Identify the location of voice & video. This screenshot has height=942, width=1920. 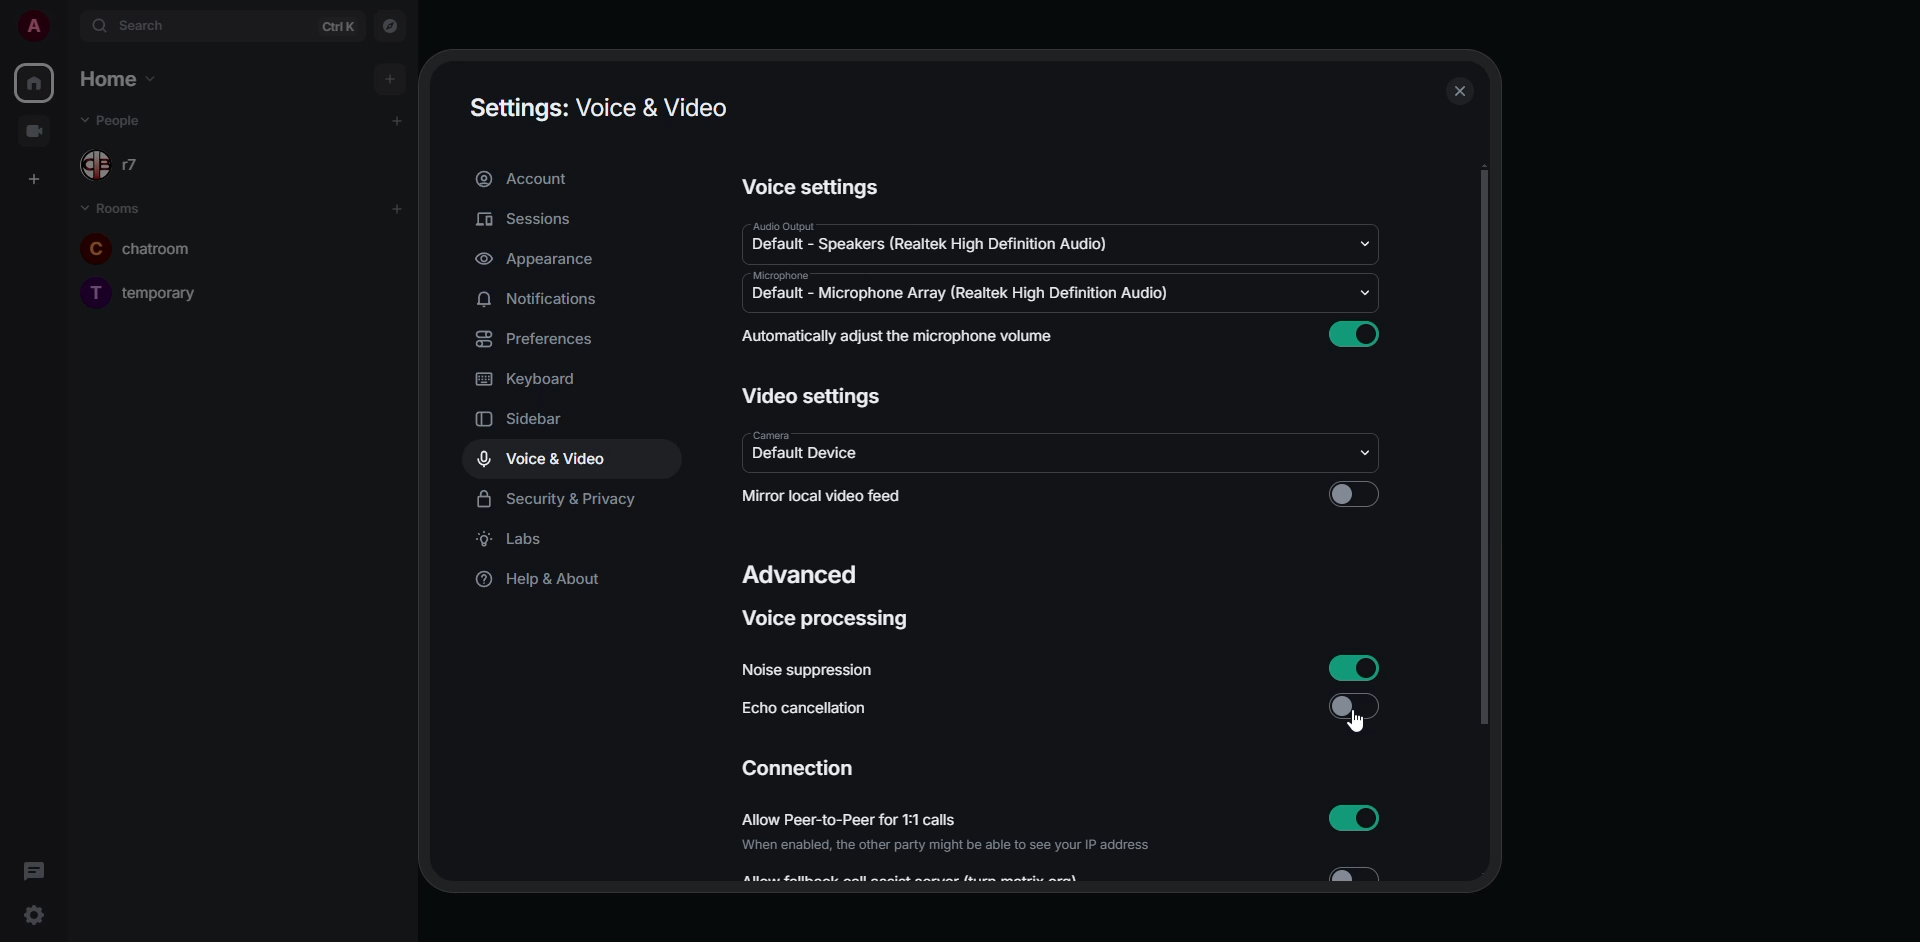
(542, 461).